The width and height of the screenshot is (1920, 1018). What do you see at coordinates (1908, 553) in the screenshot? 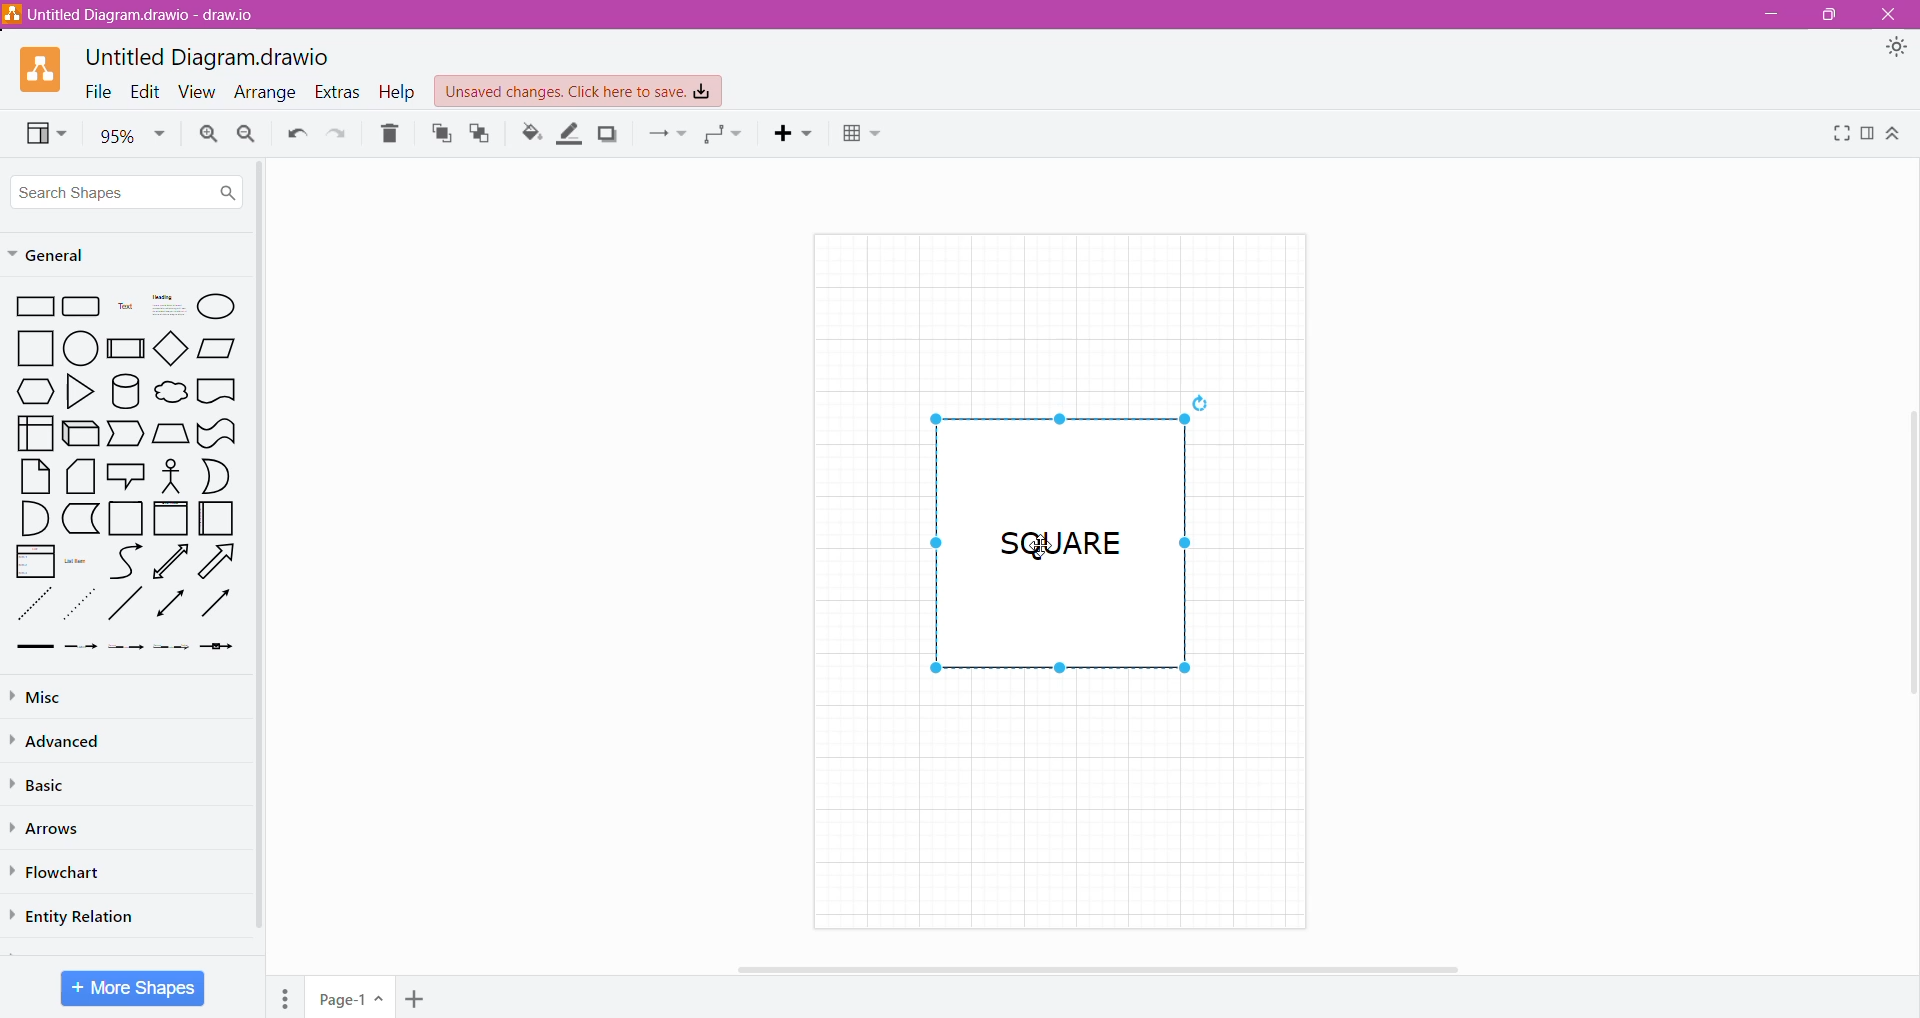
I see `Vertical Scroll Bar` at bounding box center [1908, 553].